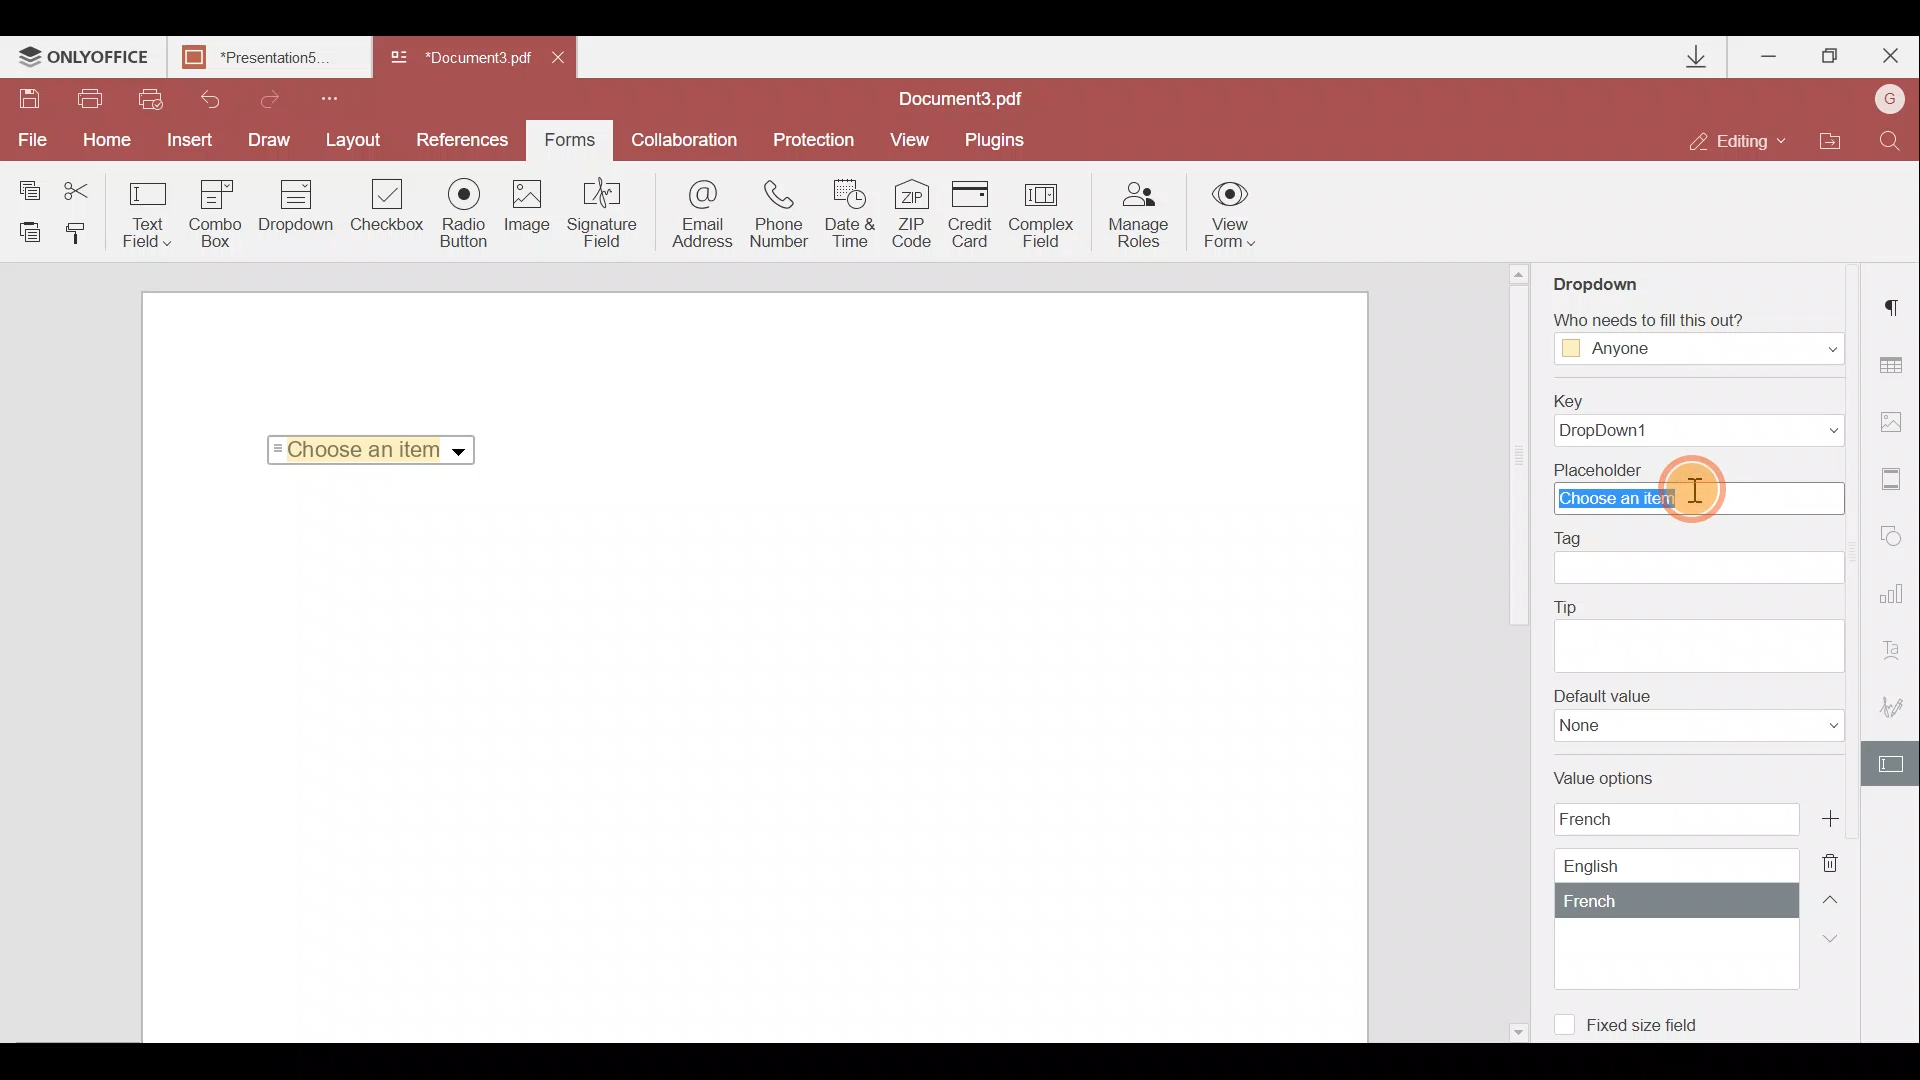 This screenshot has height=1080, width=1920. I want to click on Signature settings, so click(1896, 712).